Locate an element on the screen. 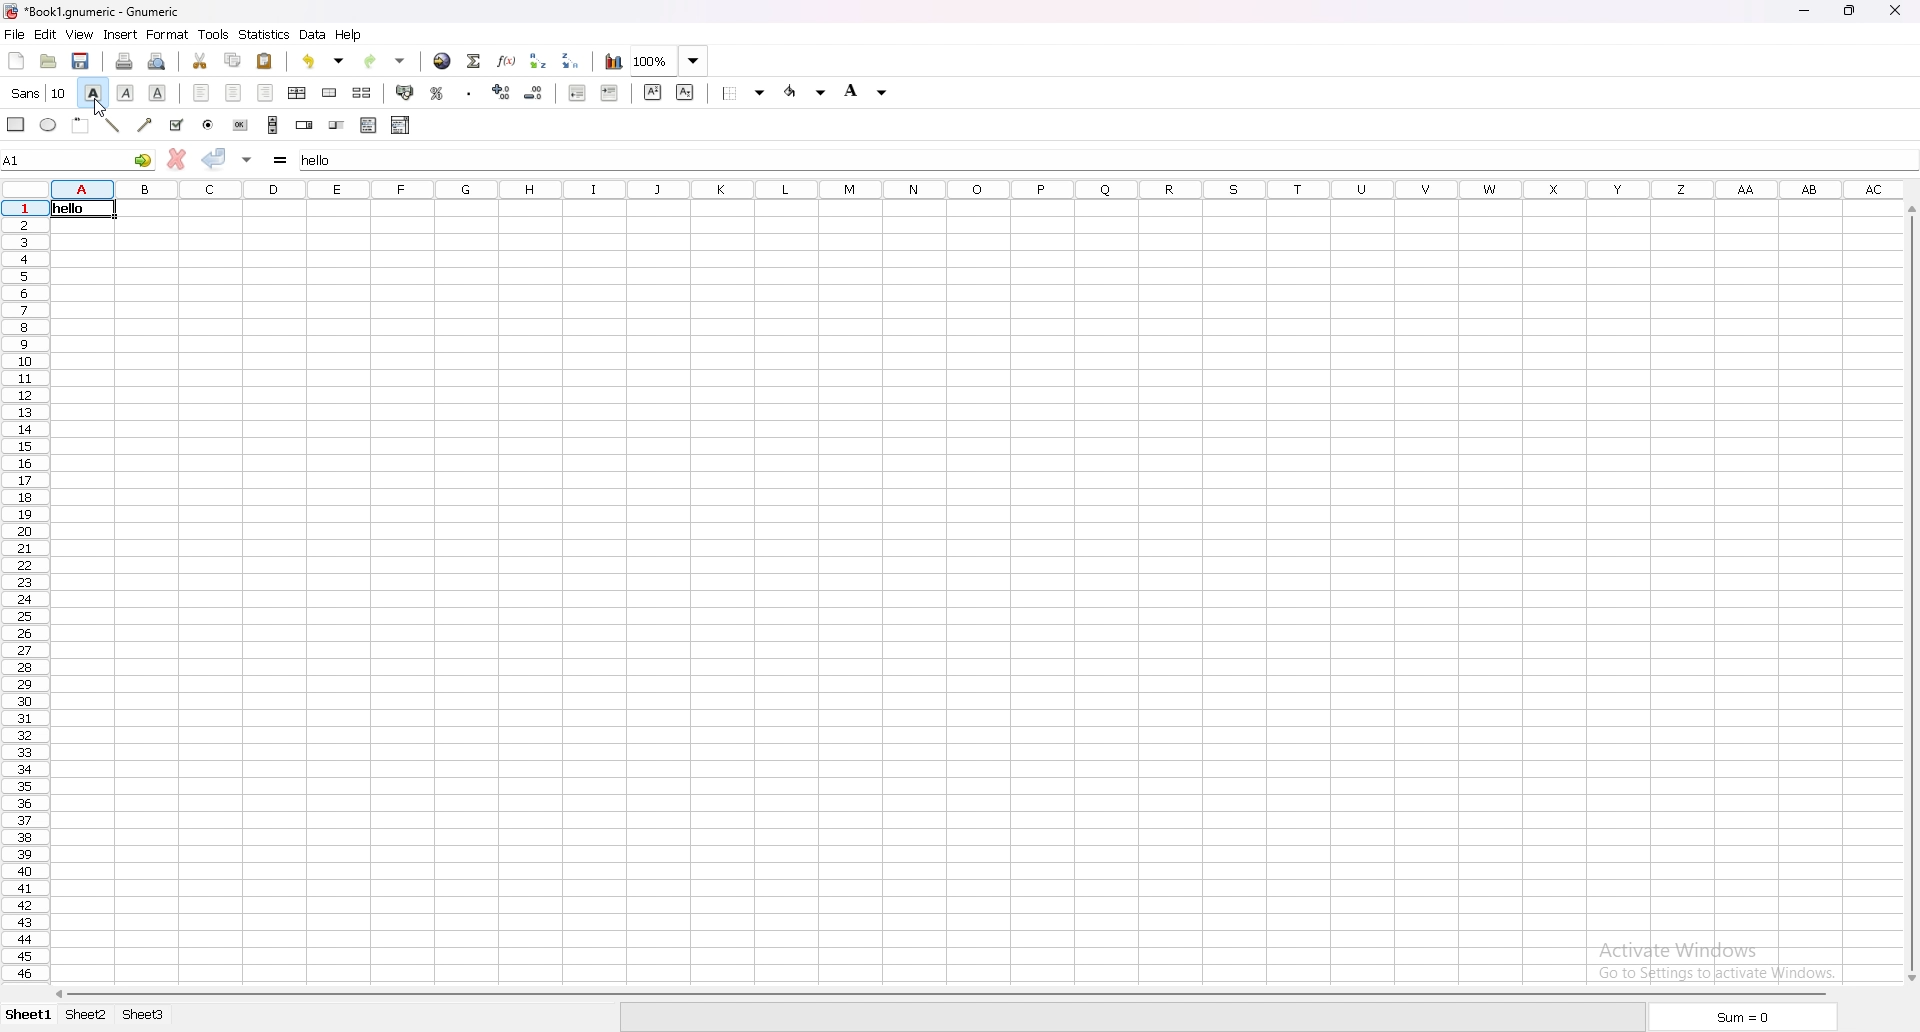 This screenshot has height=1032, width=1920. ellipse is located at coordinates (48, 124).